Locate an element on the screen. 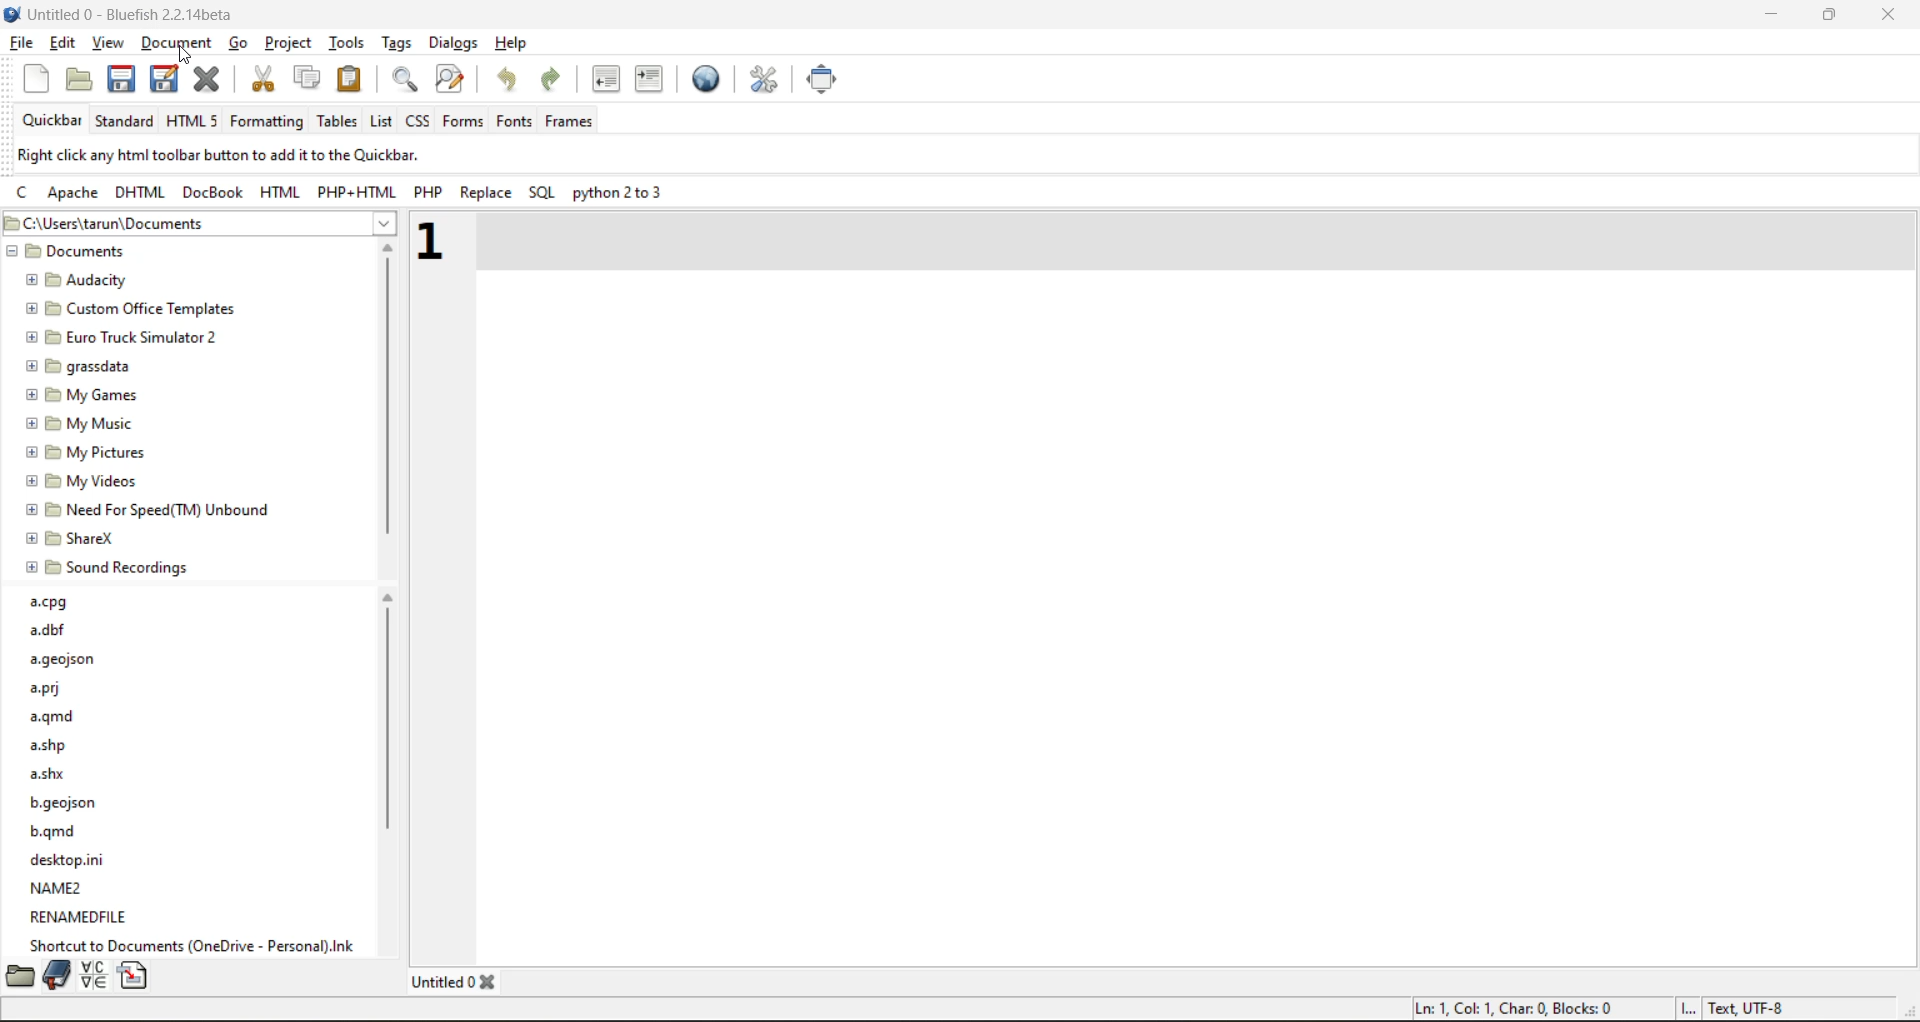 Image resolution: width=1920 pixels, height=1022 pixels. html is located at coordinates (276, 191).